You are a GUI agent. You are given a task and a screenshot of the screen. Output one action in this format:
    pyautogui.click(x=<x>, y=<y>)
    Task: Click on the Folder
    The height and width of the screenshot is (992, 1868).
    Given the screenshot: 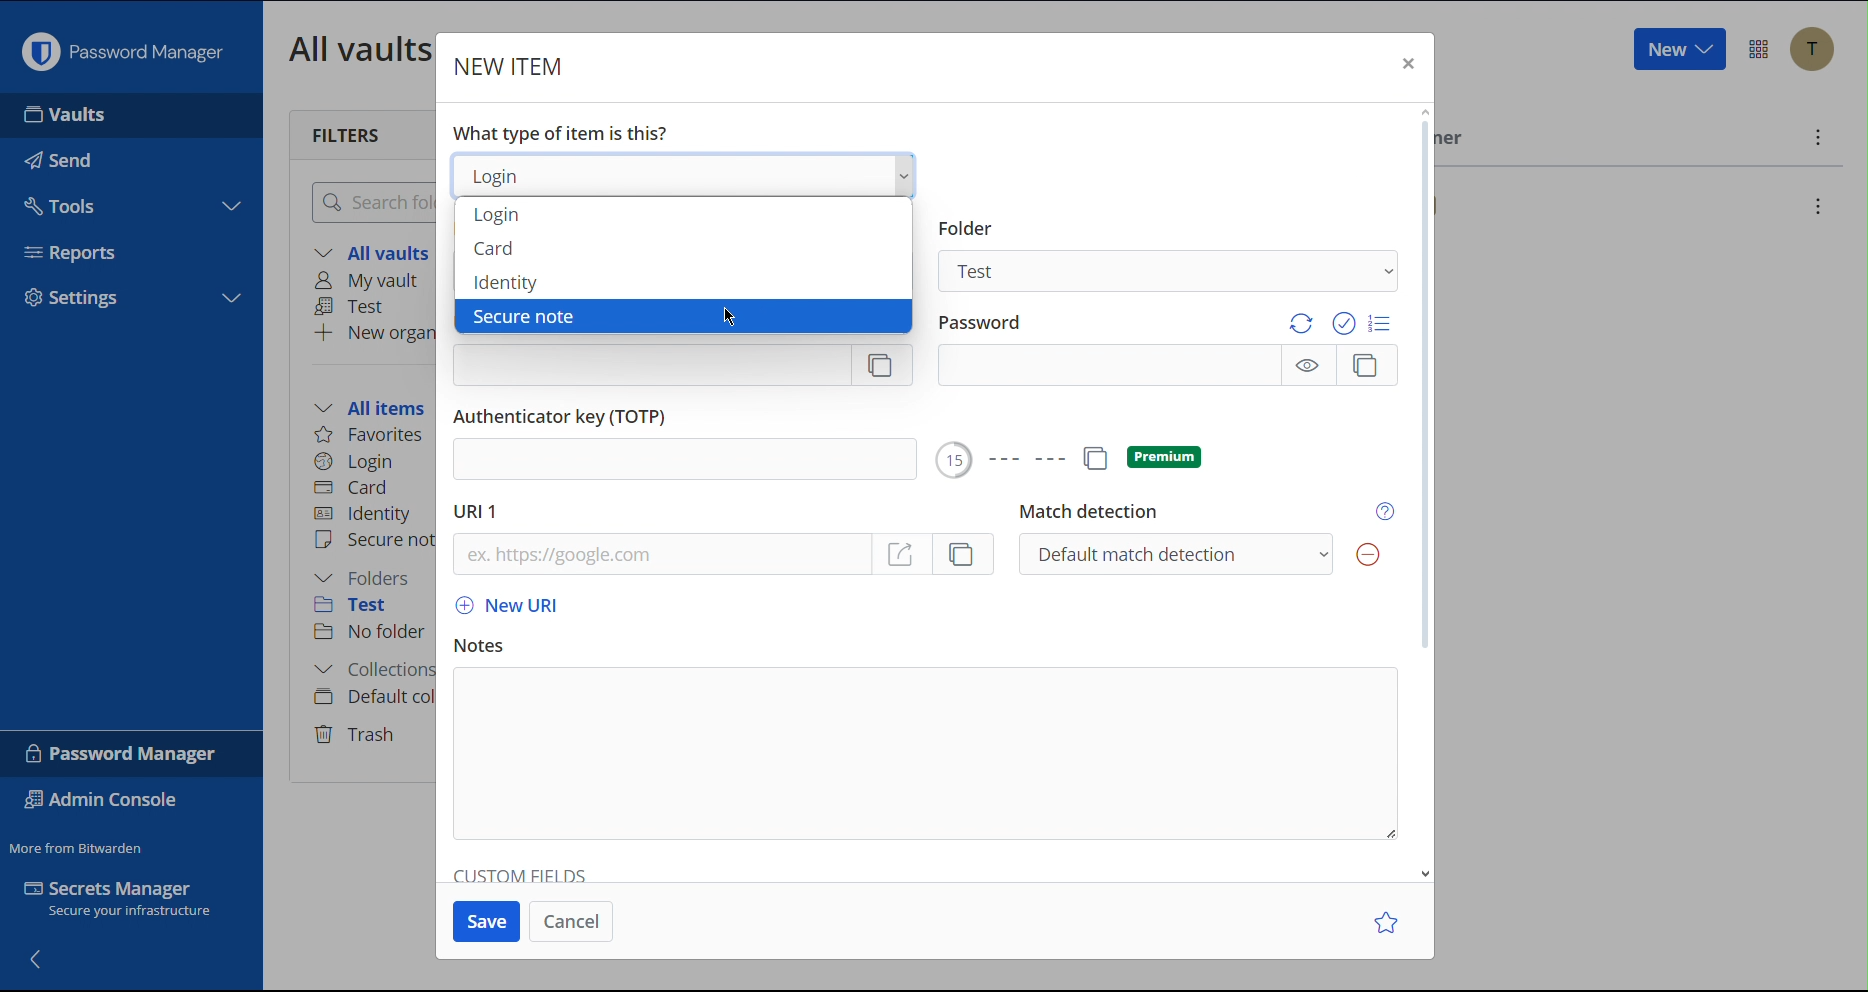 What is the action you would take?
    pyautogui.click(x=965, y=228)
    